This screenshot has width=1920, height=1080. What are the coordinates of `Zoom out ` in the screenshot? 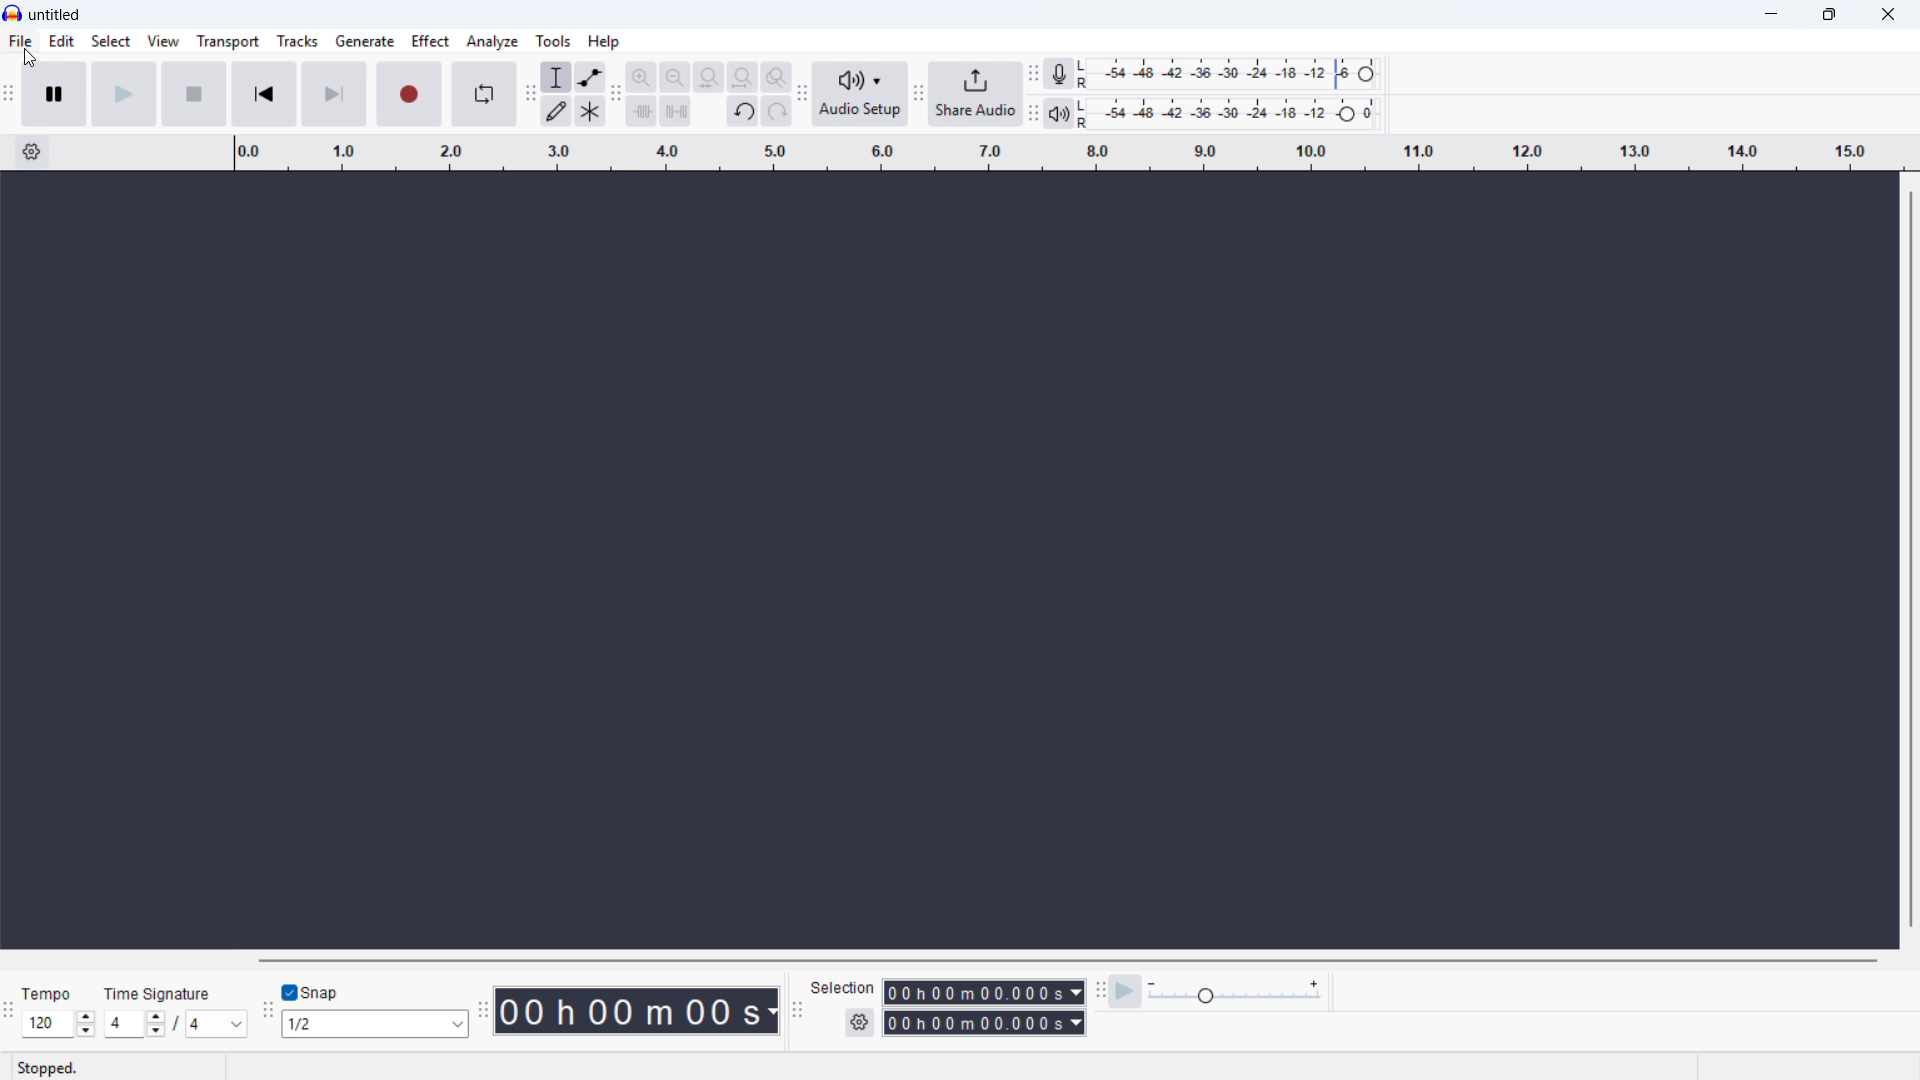 It's located at (675, 77).